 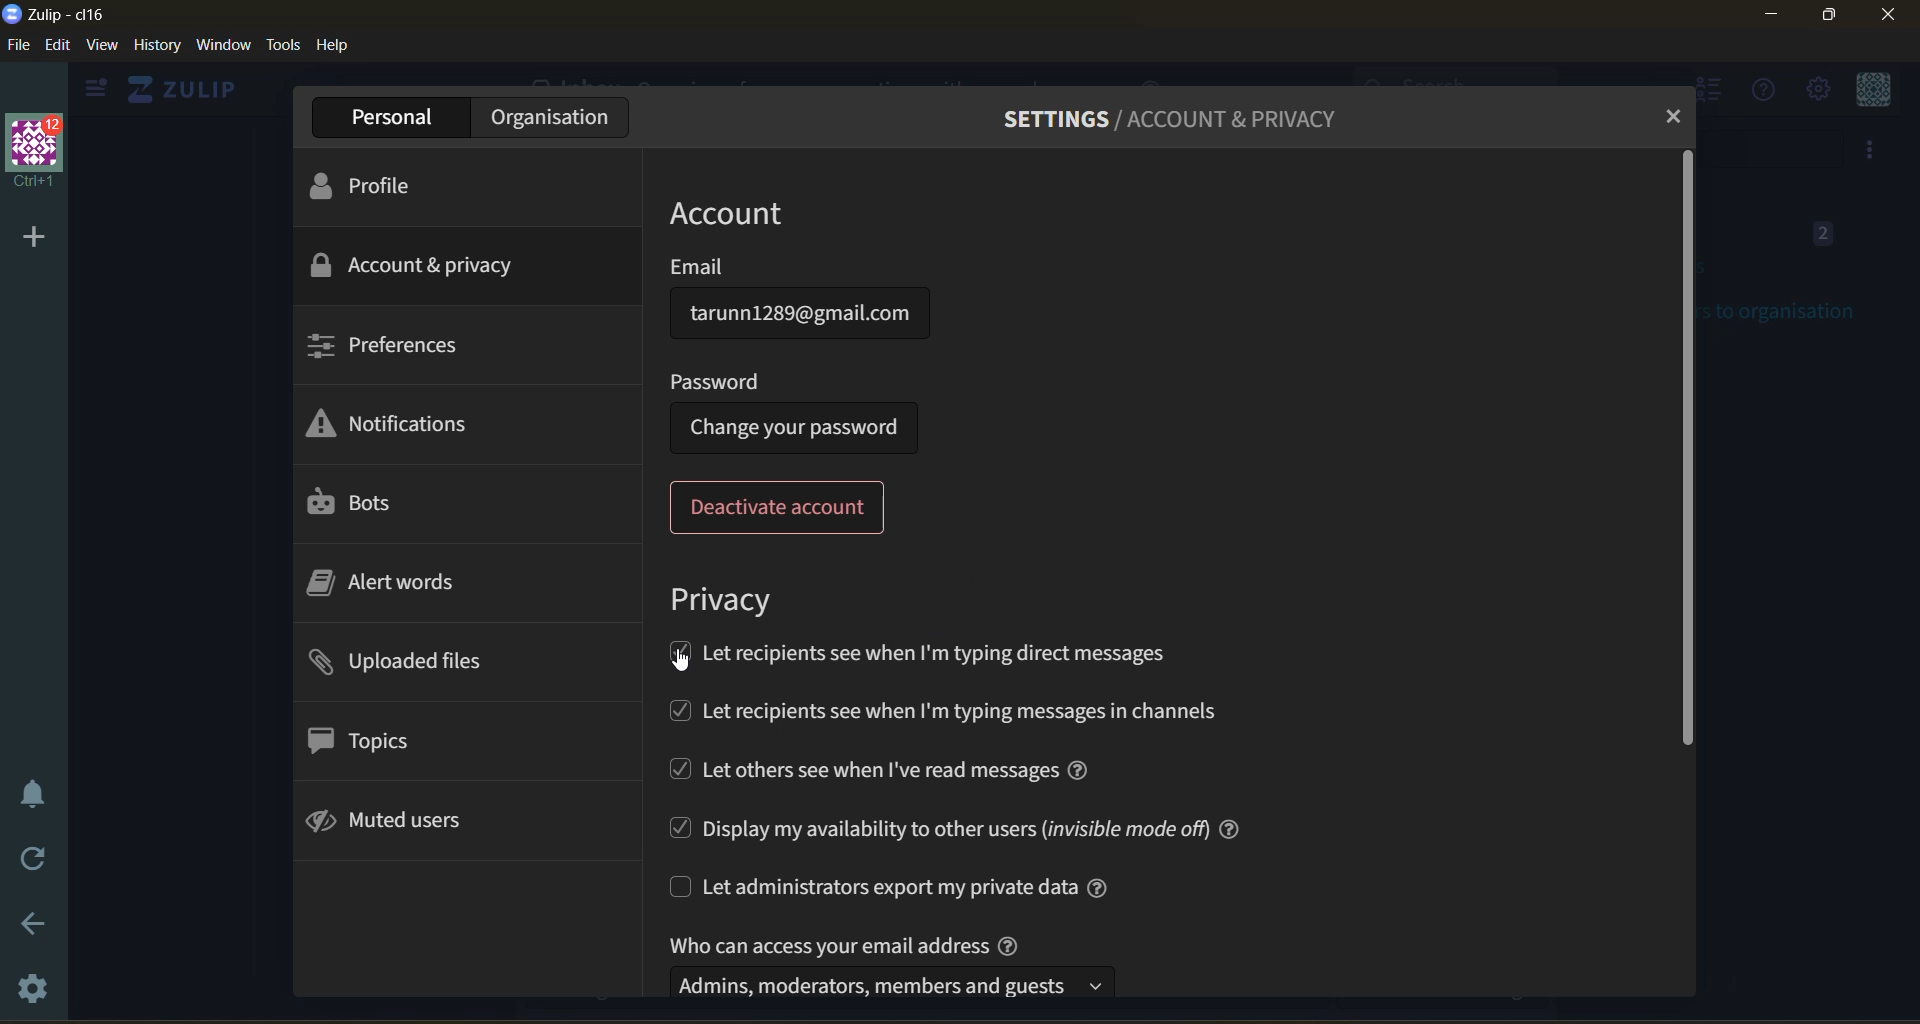 I want to click on ZULIP, so click(x=190, y=90).